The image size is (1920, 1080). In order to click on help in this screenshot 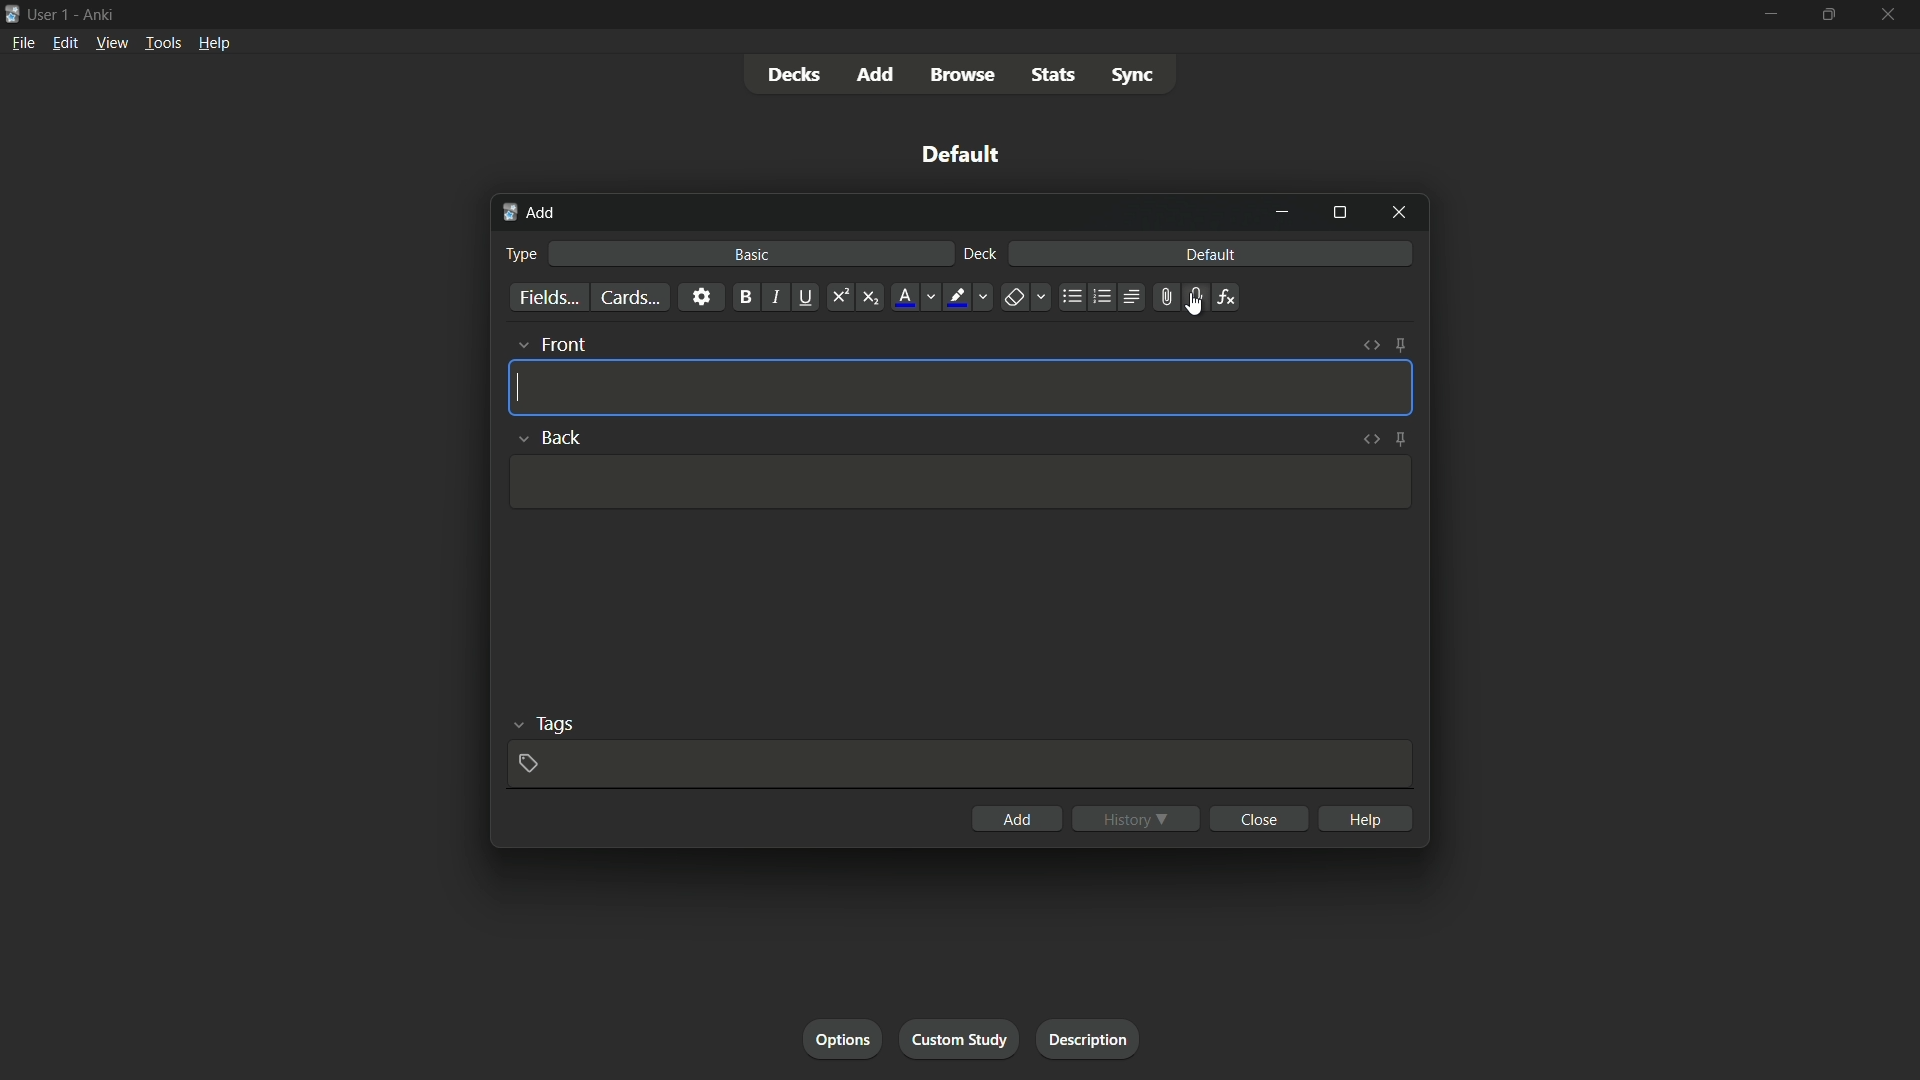, I will do `click(1365, 817)`.